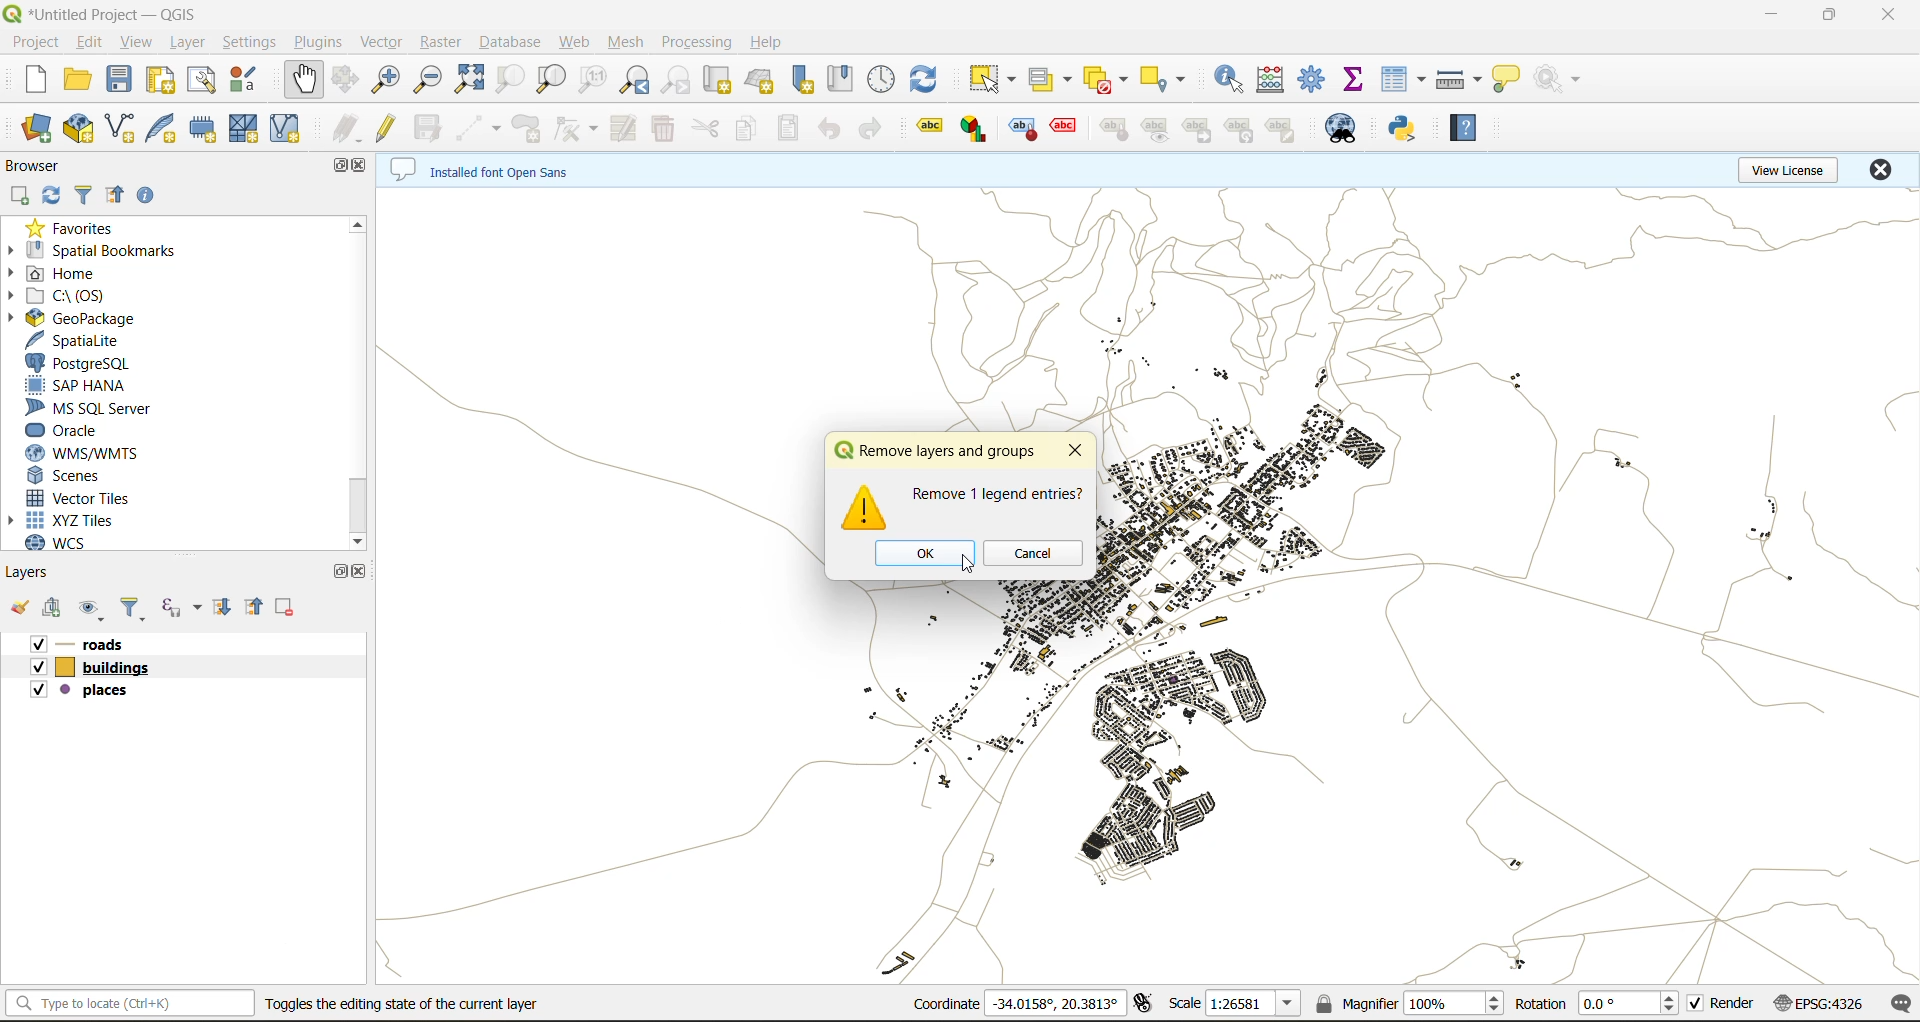 This screenshot has height=1022, width=1920. Describe the element at coordinates (89, 475) in the screenshot. I see `scenes` at that location.